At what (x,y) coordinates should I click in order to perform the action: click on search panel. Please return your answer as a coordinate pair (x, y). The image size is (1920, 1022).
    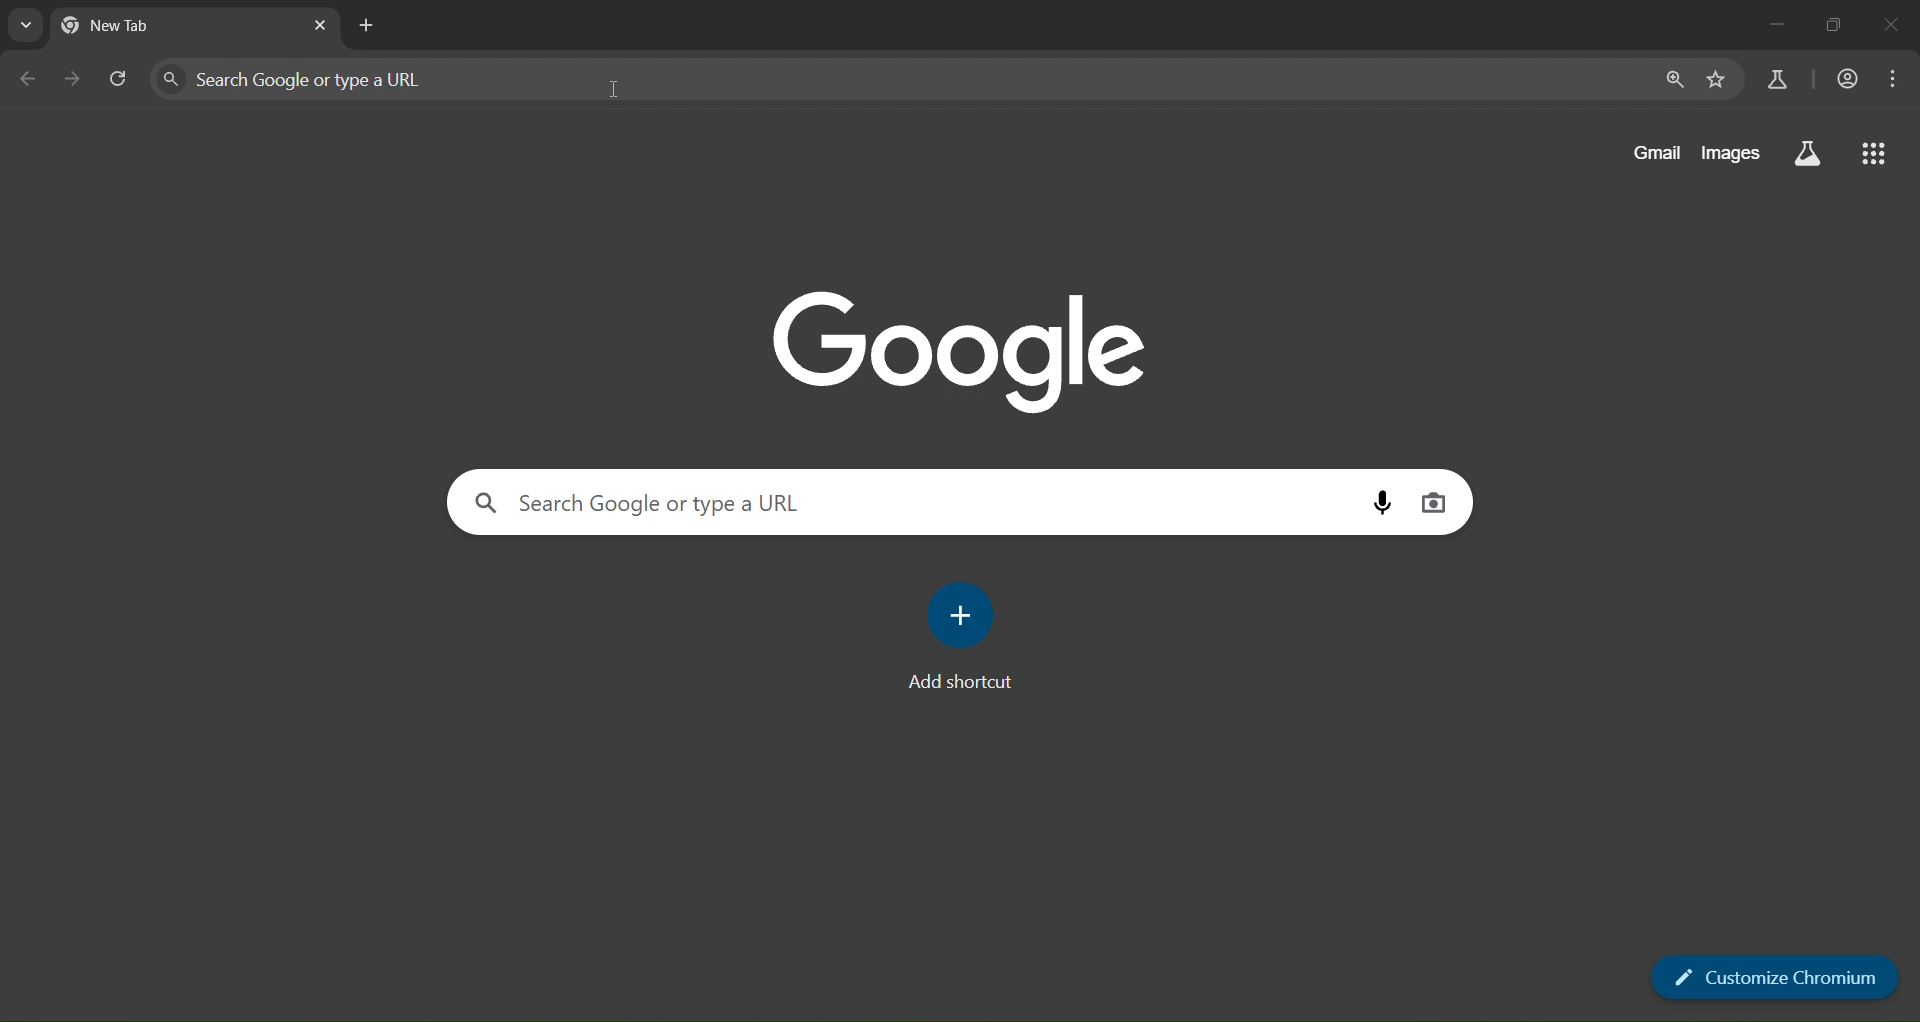
    Looking at the image, I should click on (358, 77).